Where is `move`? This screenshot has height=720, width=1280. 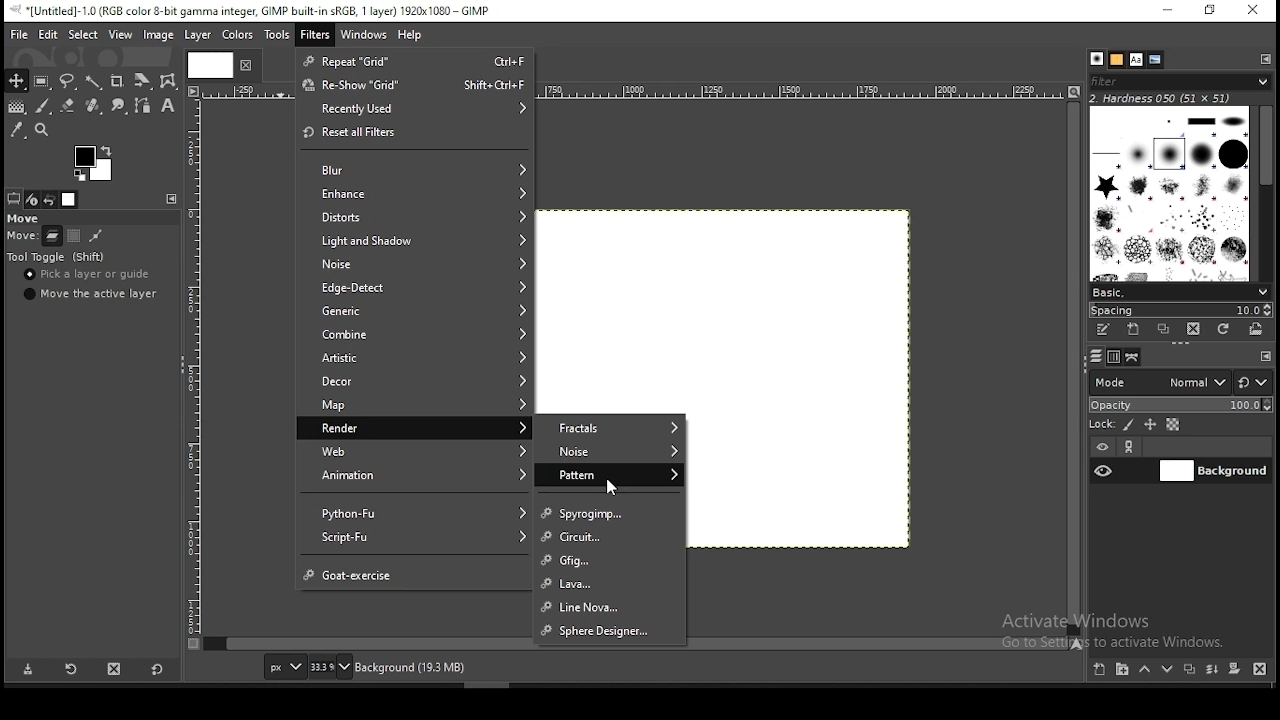
move is located at coordinates (23, 217).